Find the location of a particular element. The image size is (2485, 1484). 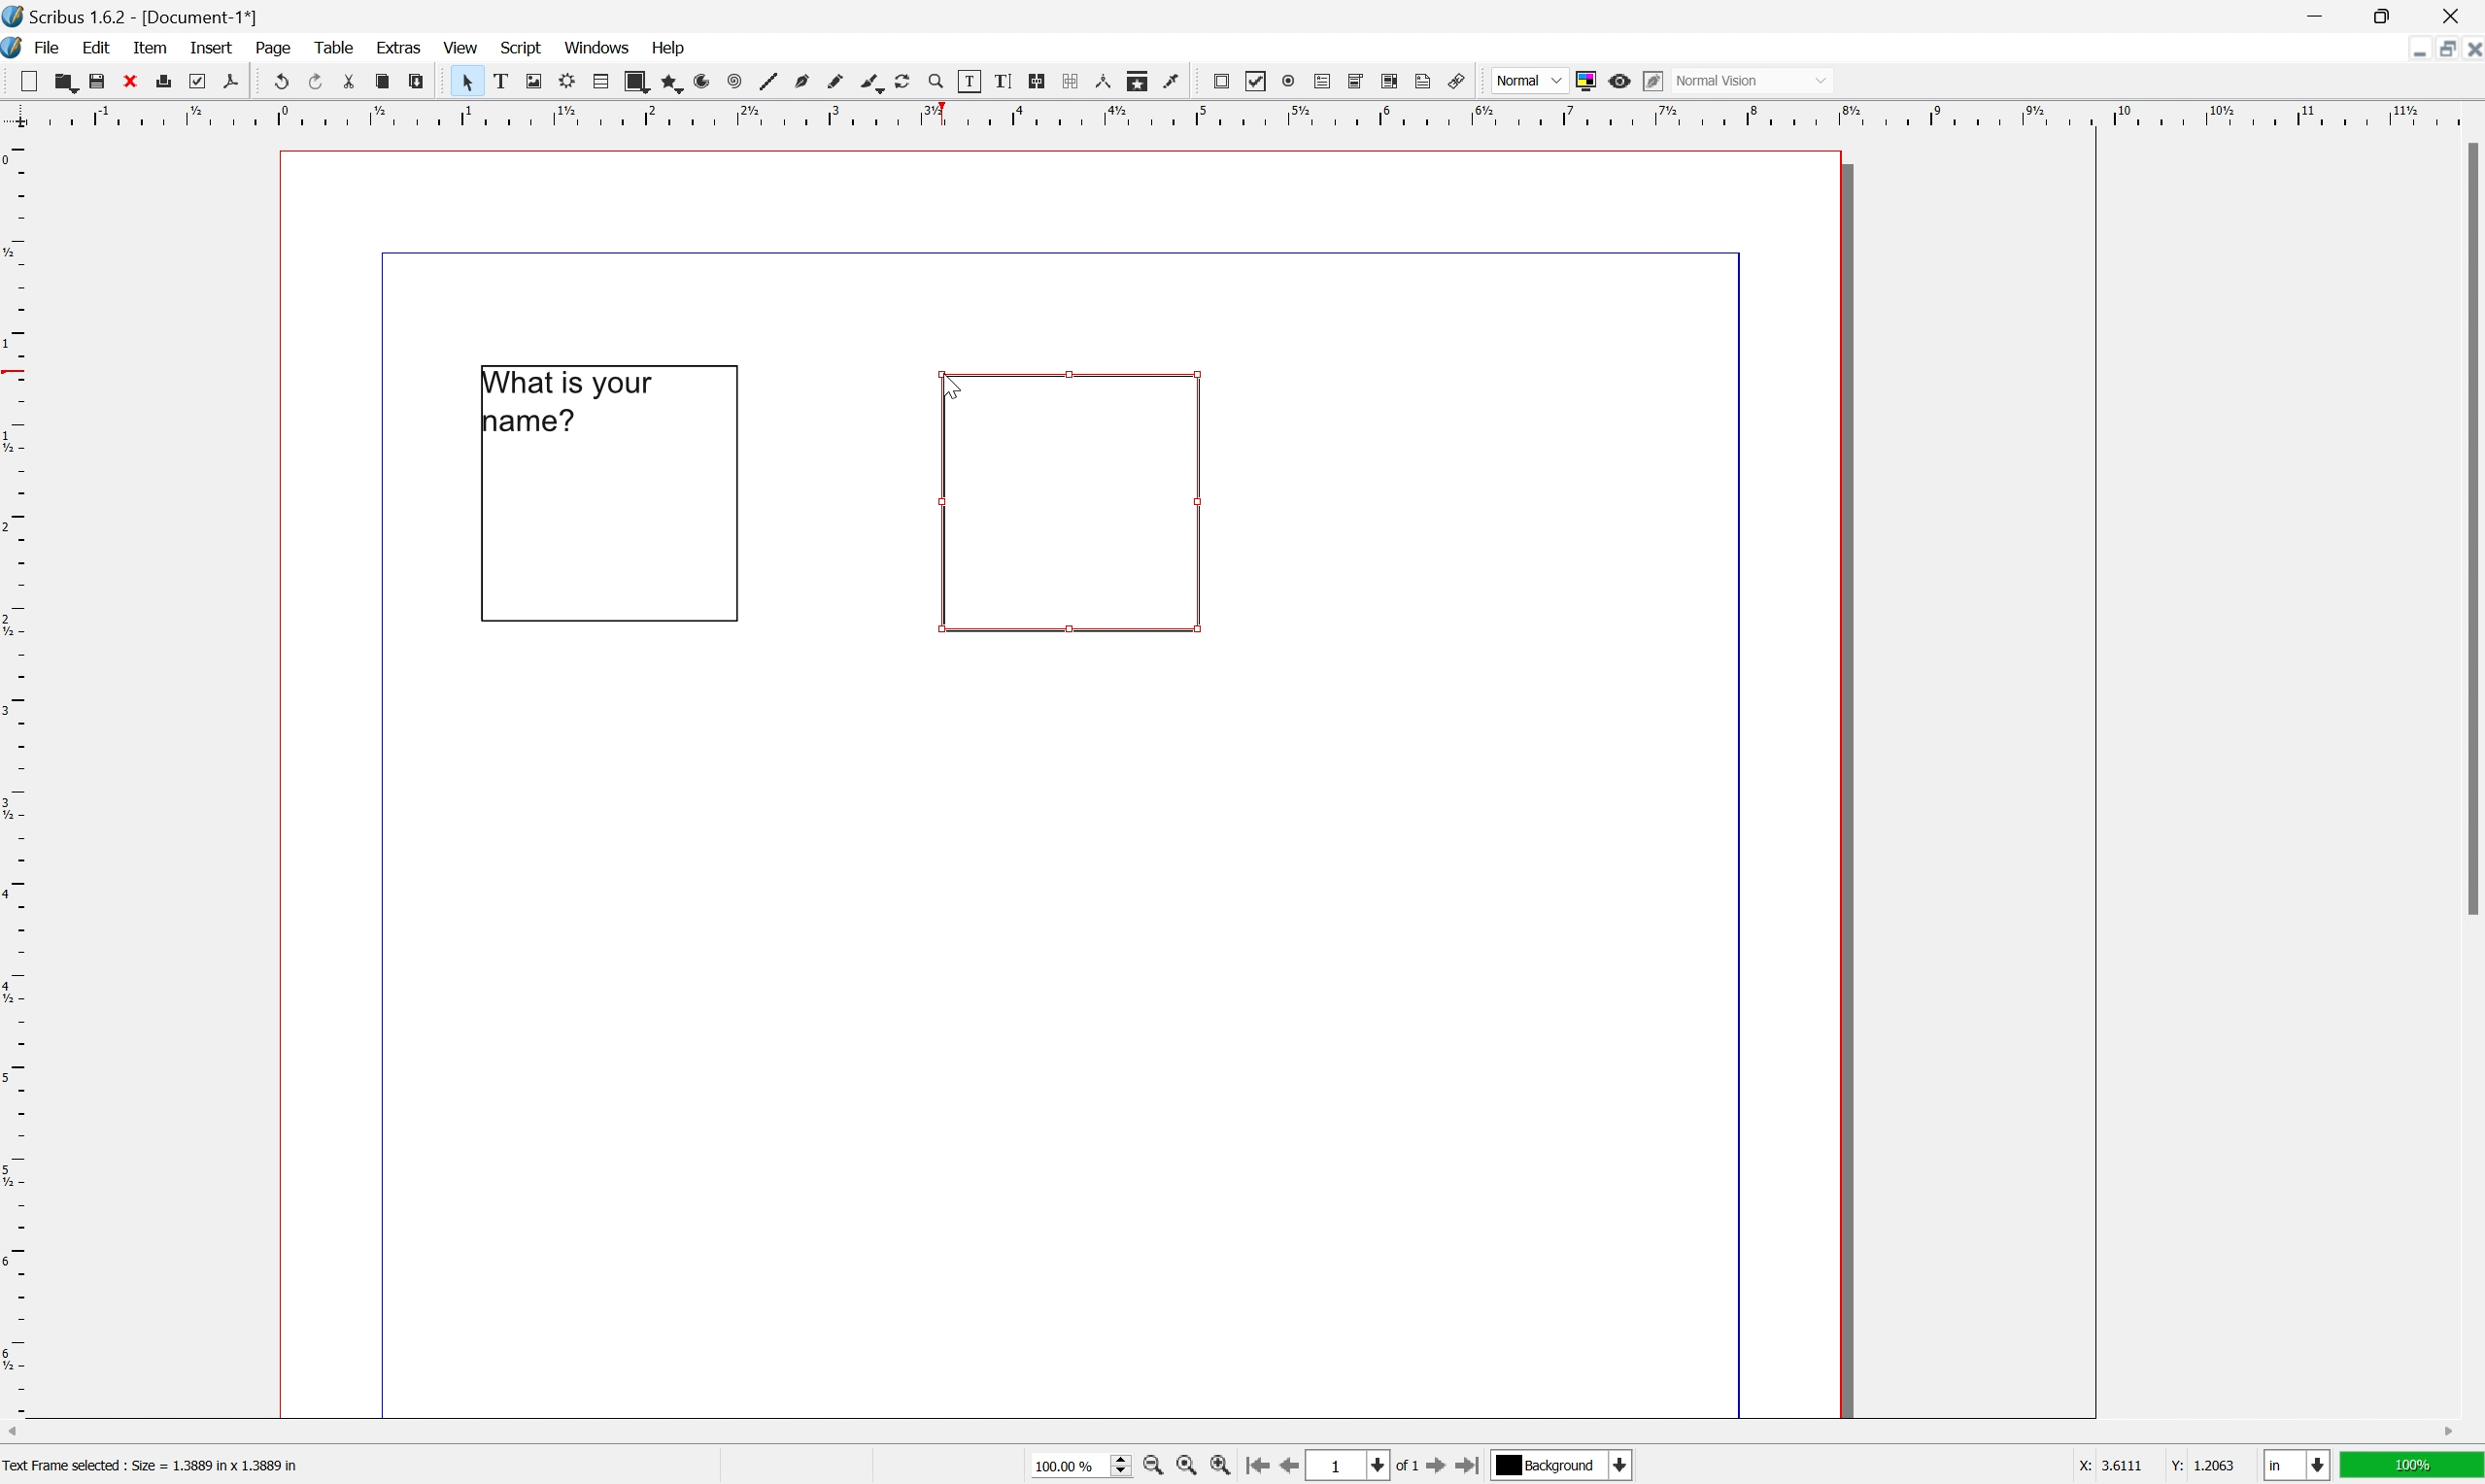

select current page is located at coordinates (1367, 1467).